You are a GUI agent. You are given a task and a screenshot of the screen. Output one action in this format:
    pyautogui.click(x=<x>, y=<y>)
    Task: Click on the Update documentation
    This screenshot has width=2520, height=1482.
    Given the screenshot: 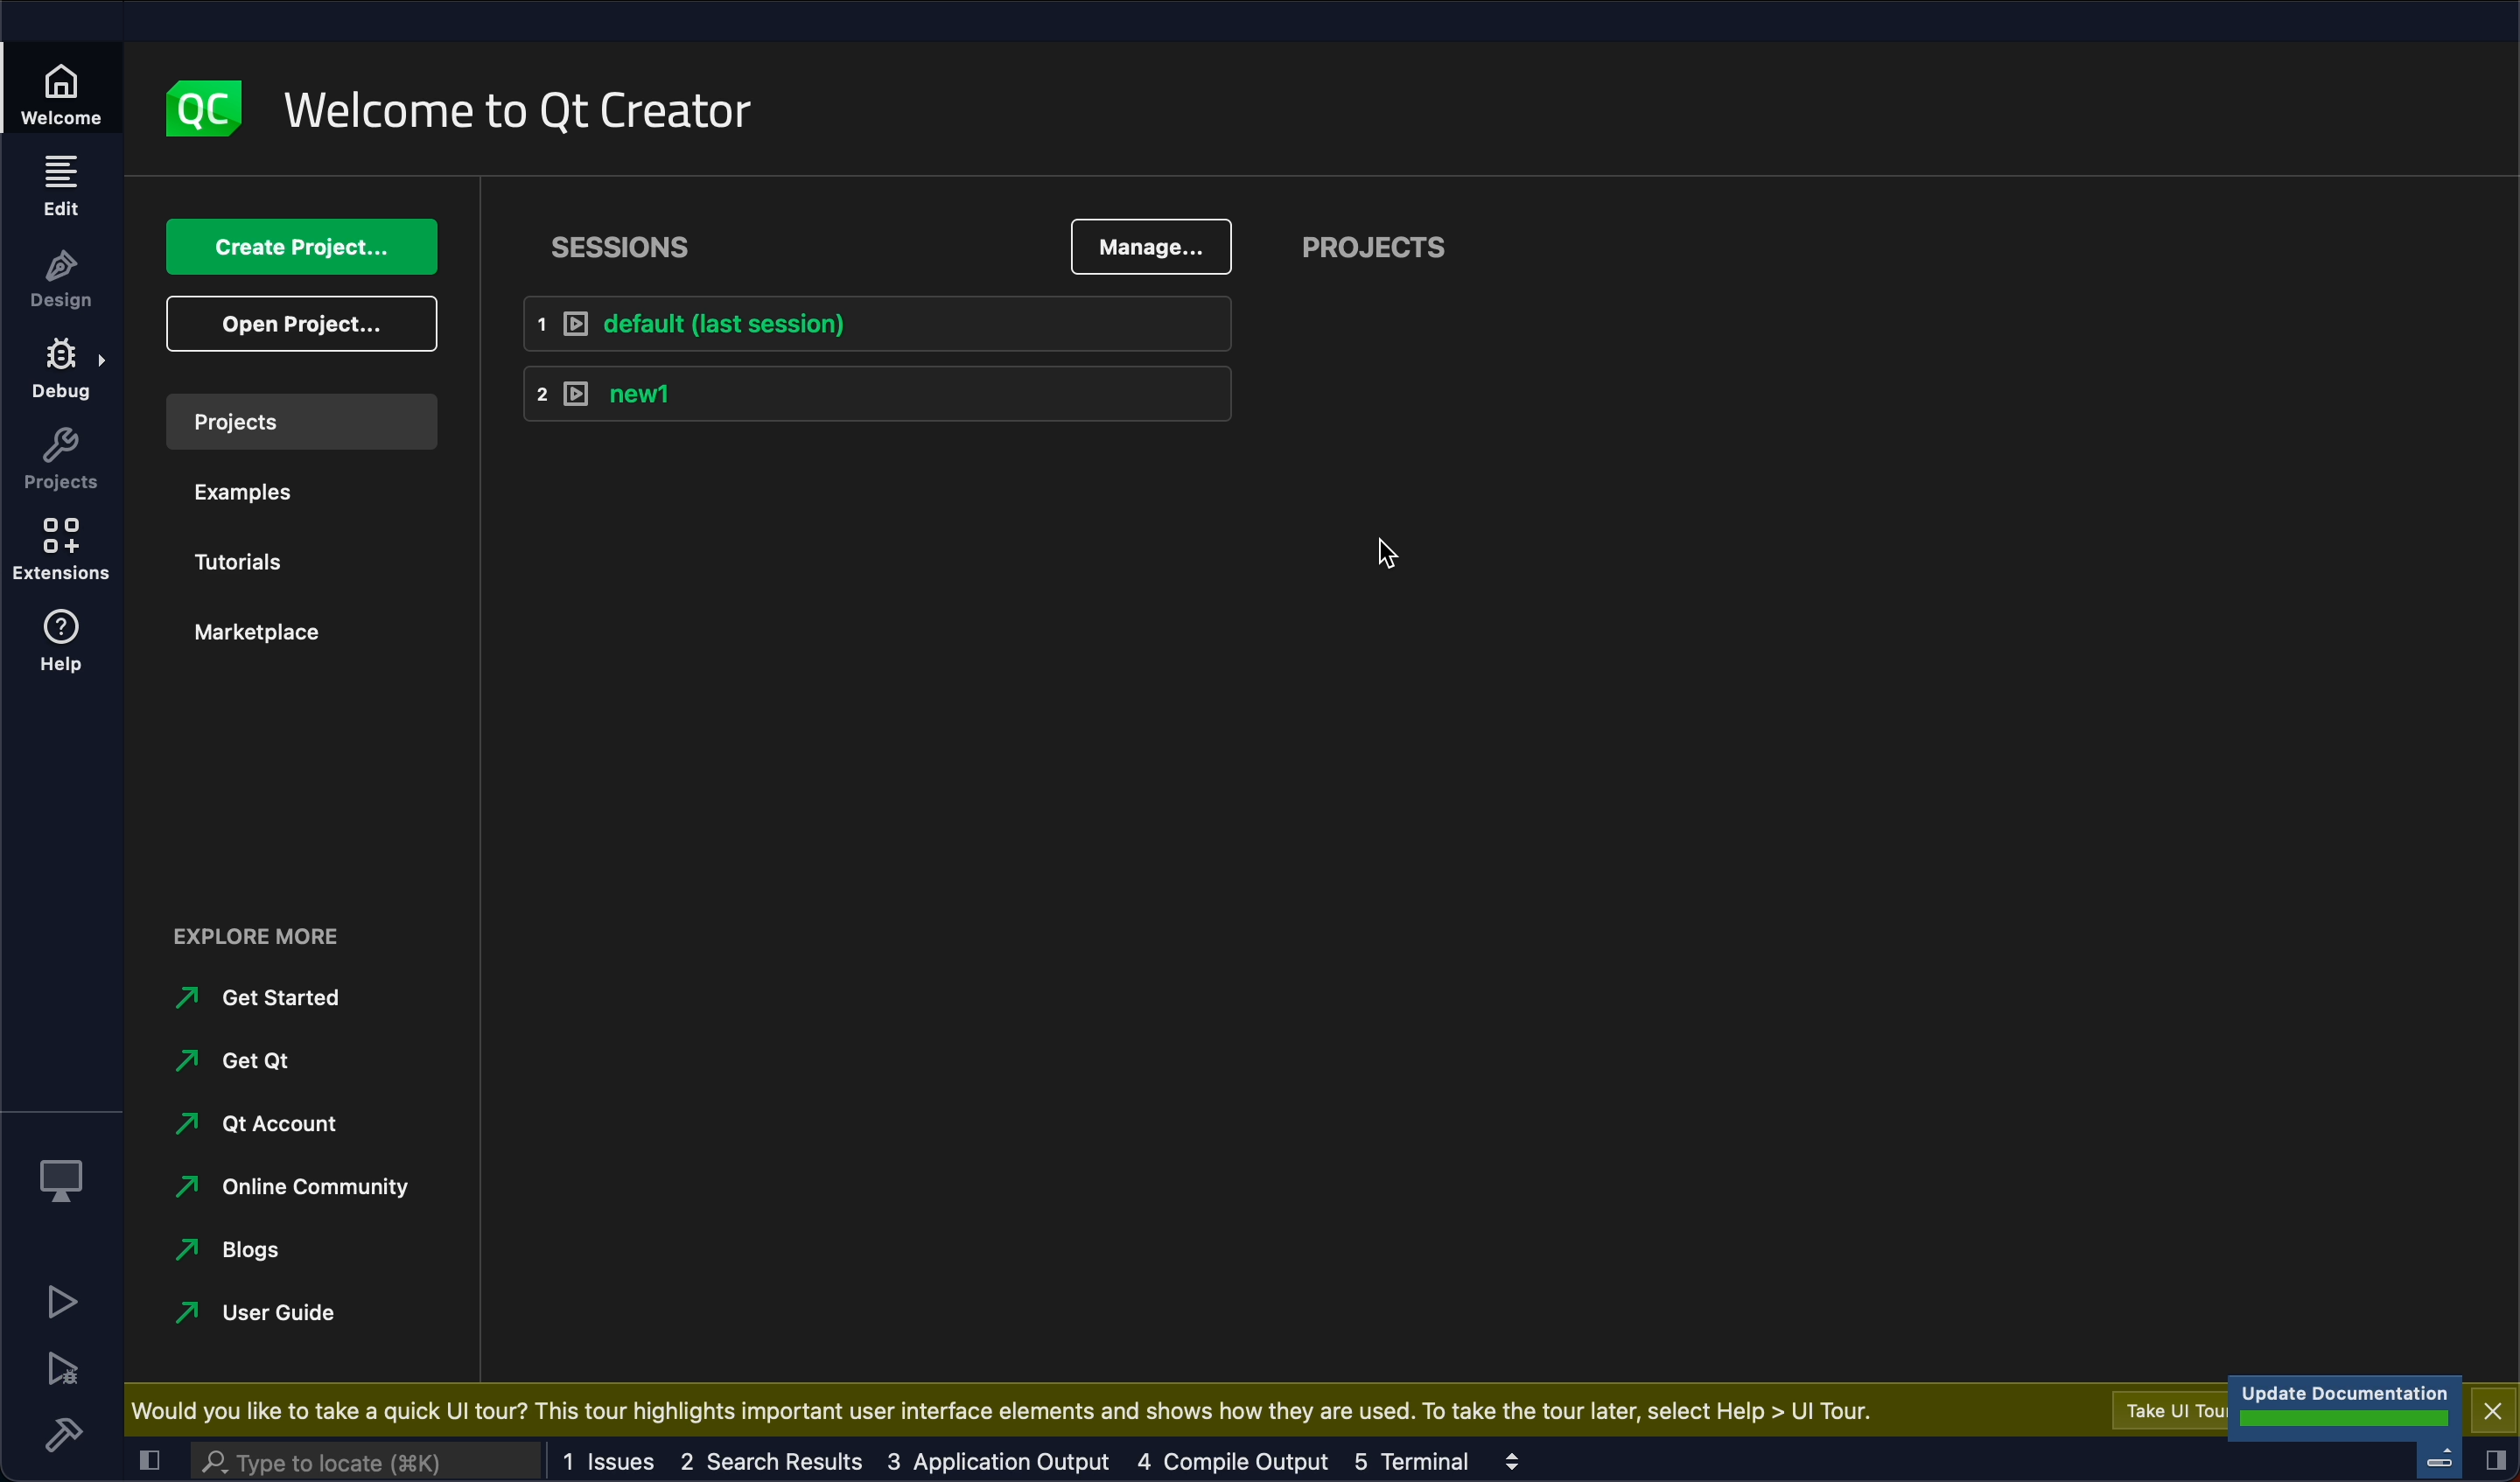 What is the action you would take?
    pyautogui.click(x=2348, y=1404)
    